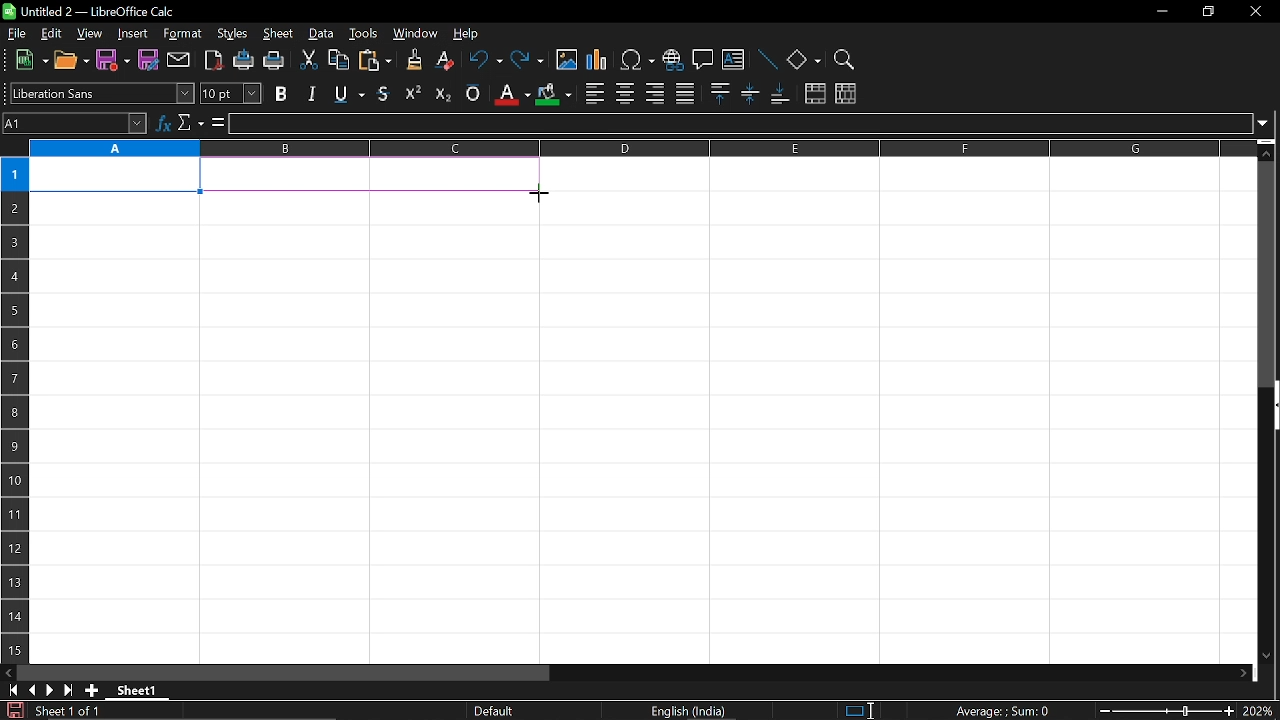 The height and width of the screenshot is (720, 1280). I want to click on basic shapes, so click(804, 59).